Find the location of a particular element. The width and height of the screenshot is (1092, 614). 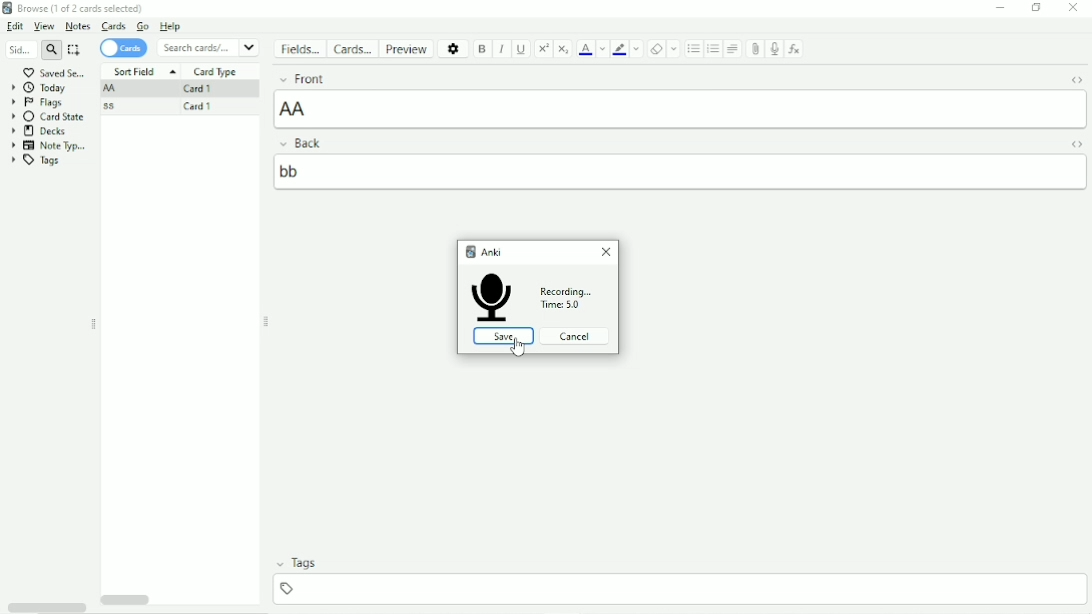

Decks is located at coordinates (40, 131).